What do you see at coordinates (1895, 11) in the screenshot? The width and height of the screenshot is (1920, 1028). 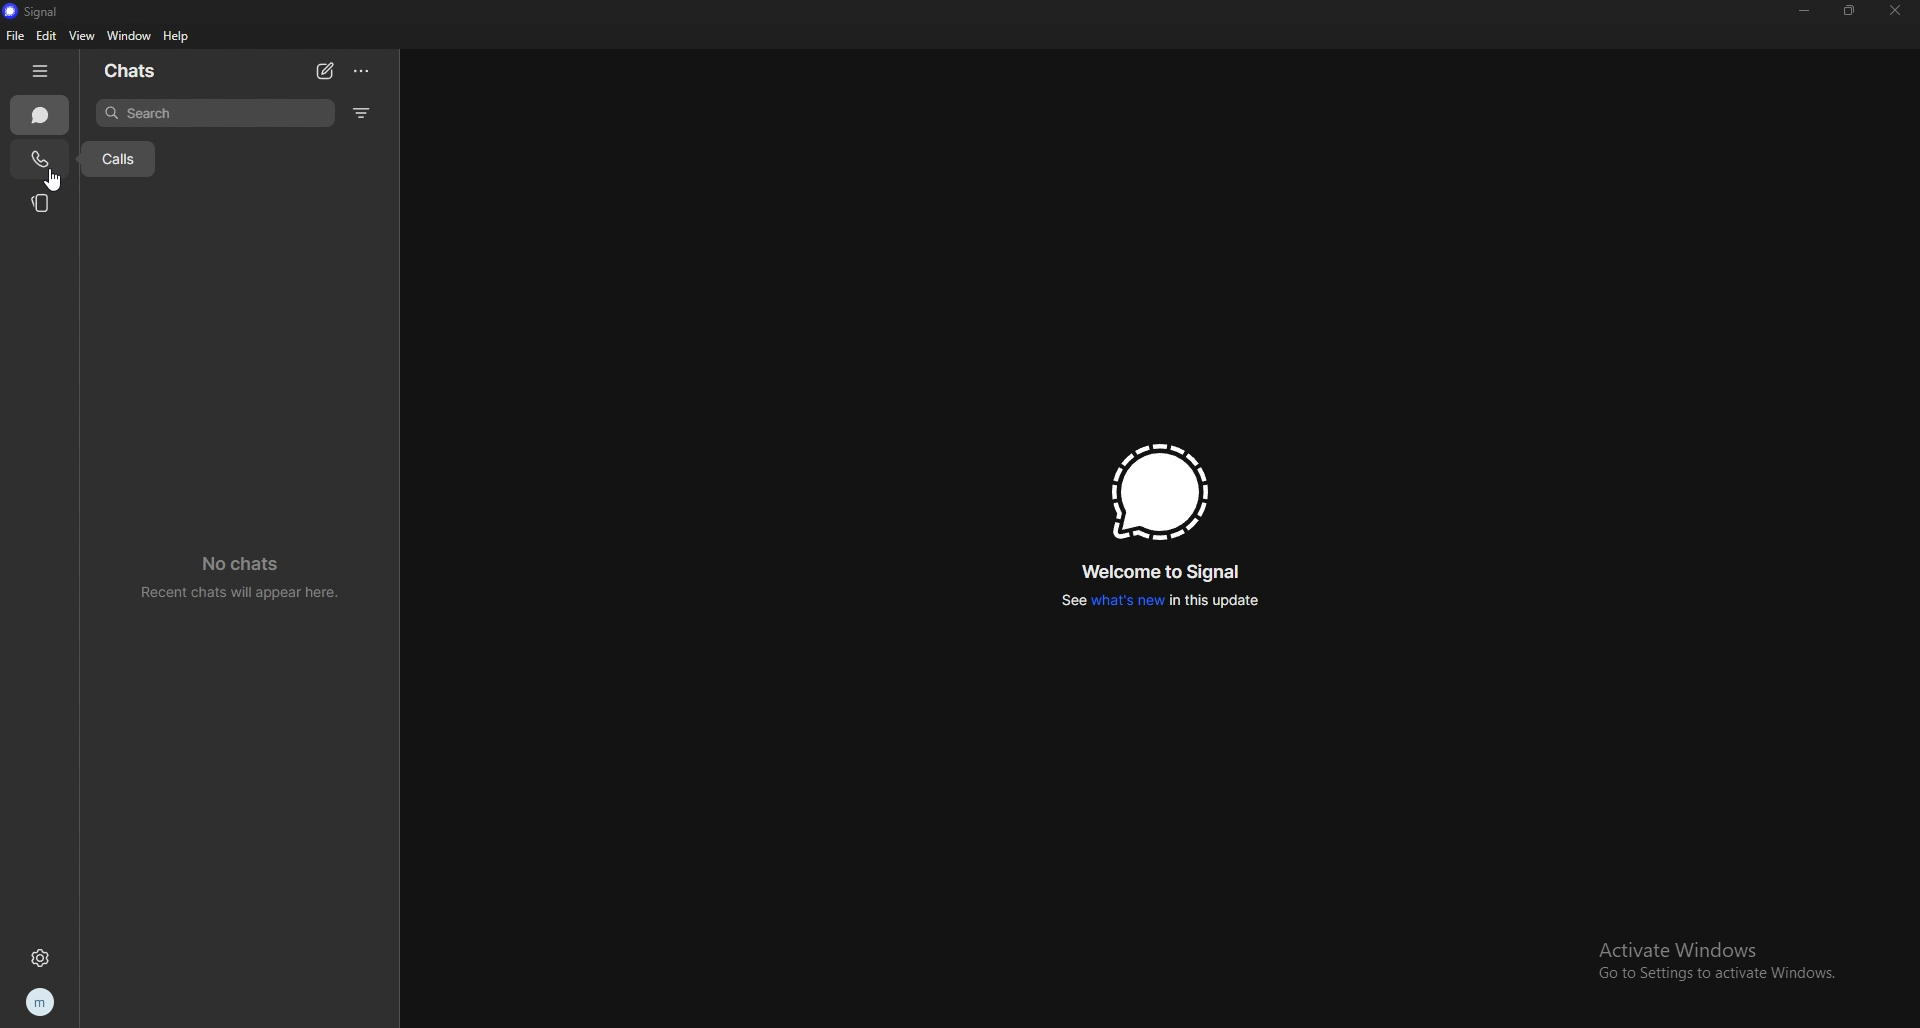 I see `close` at bounding box center [1895, 11].